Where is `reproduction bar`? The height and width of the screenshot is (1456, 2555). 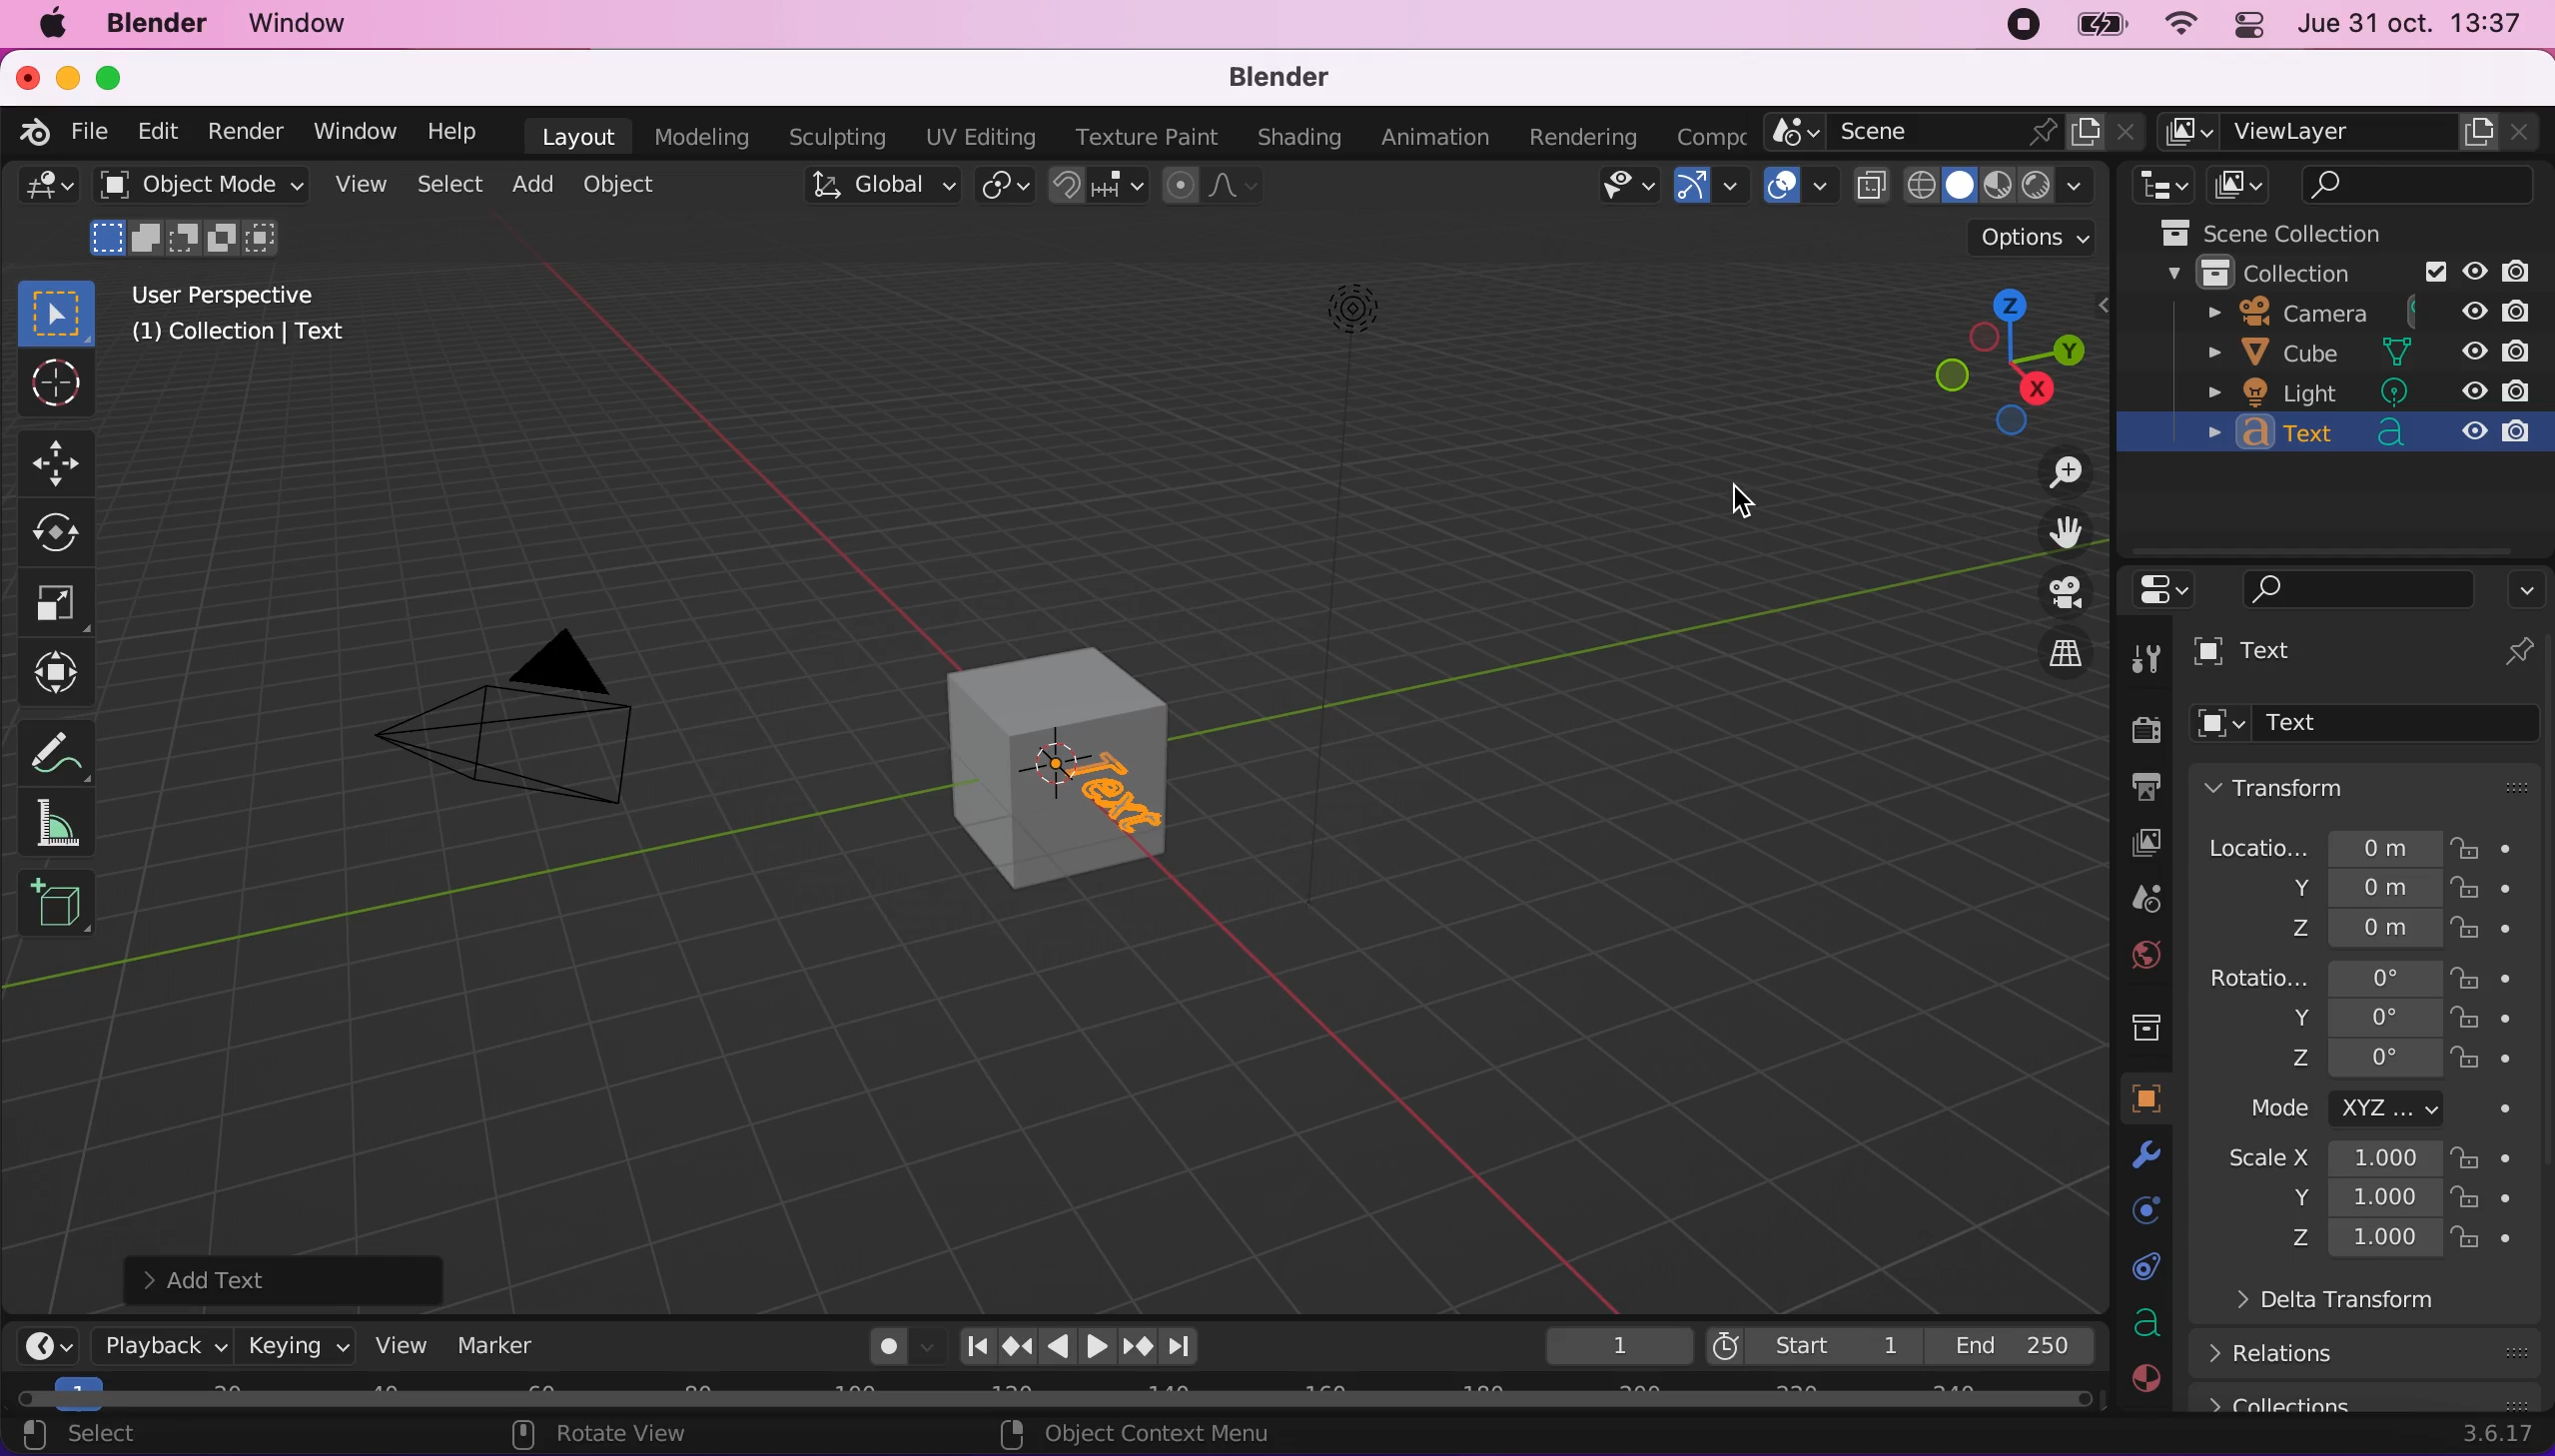 reproduction bar is located at coordinates (1095, 1346).